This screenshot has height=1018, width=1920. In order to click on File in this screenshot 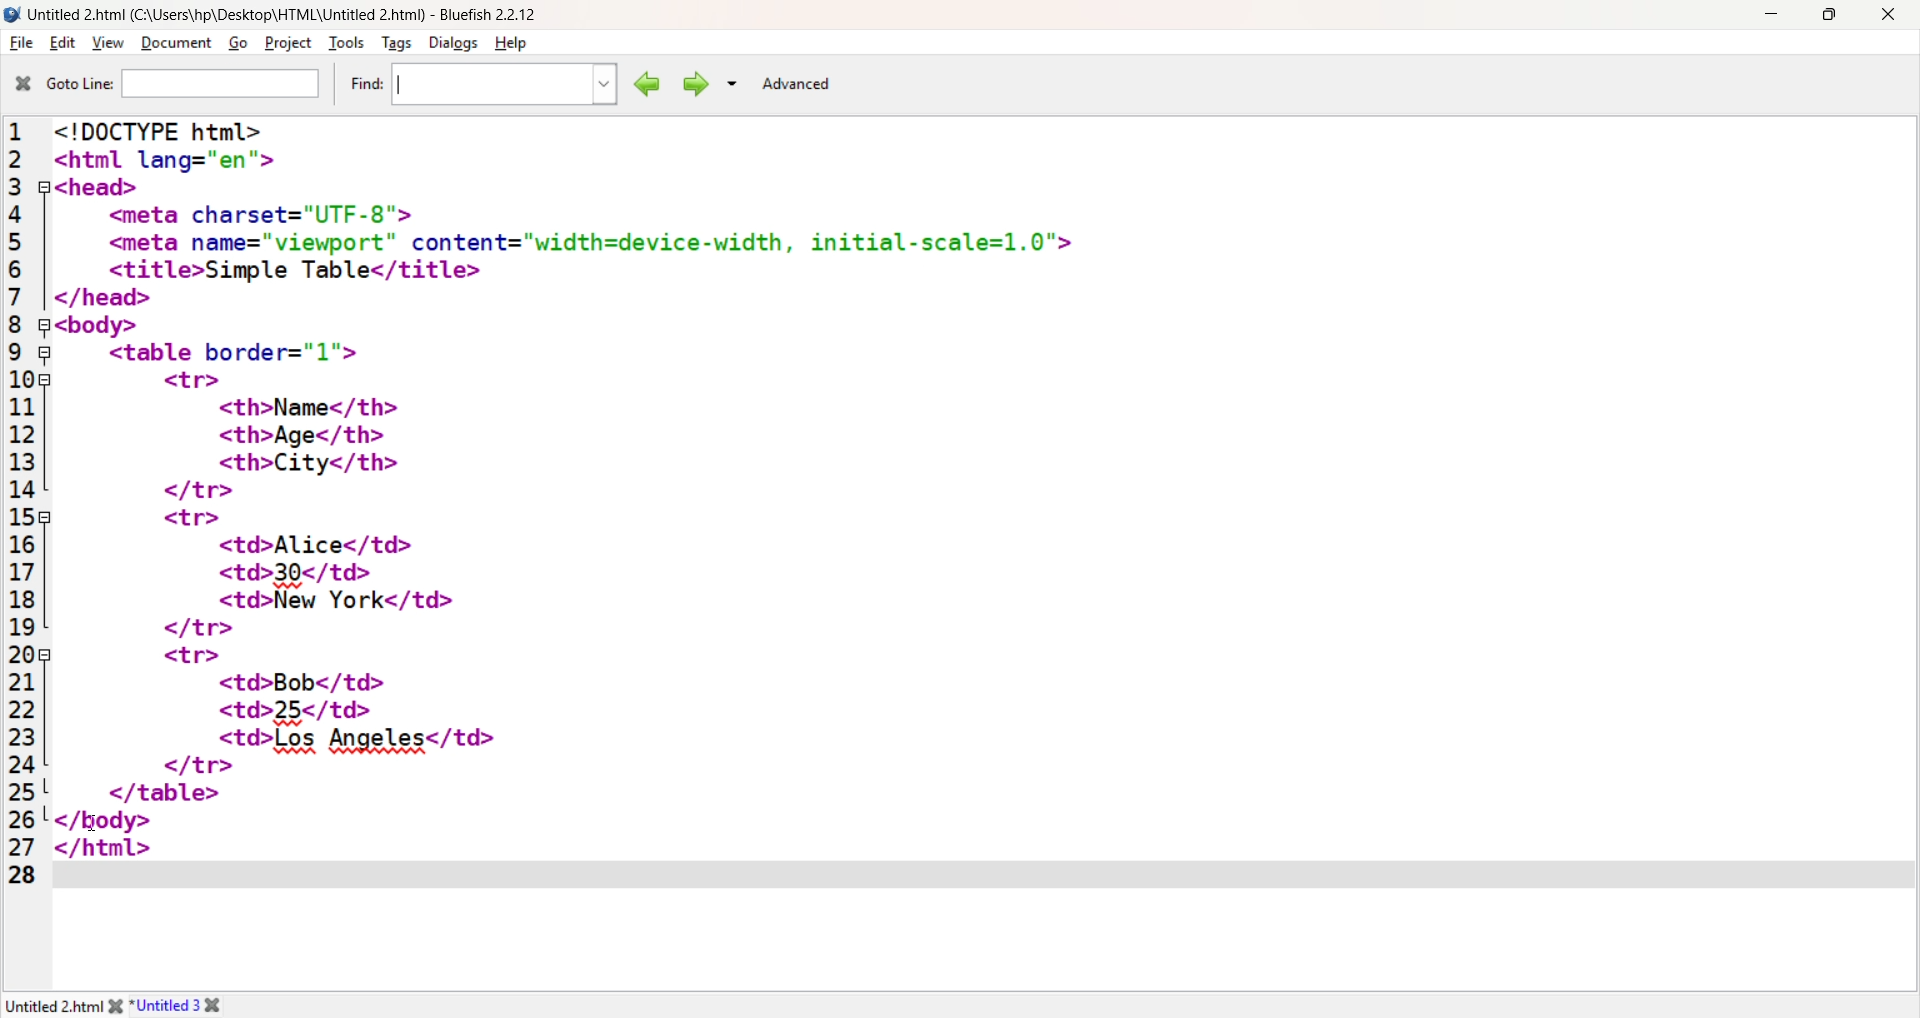, I will do `click(20, 43)`.